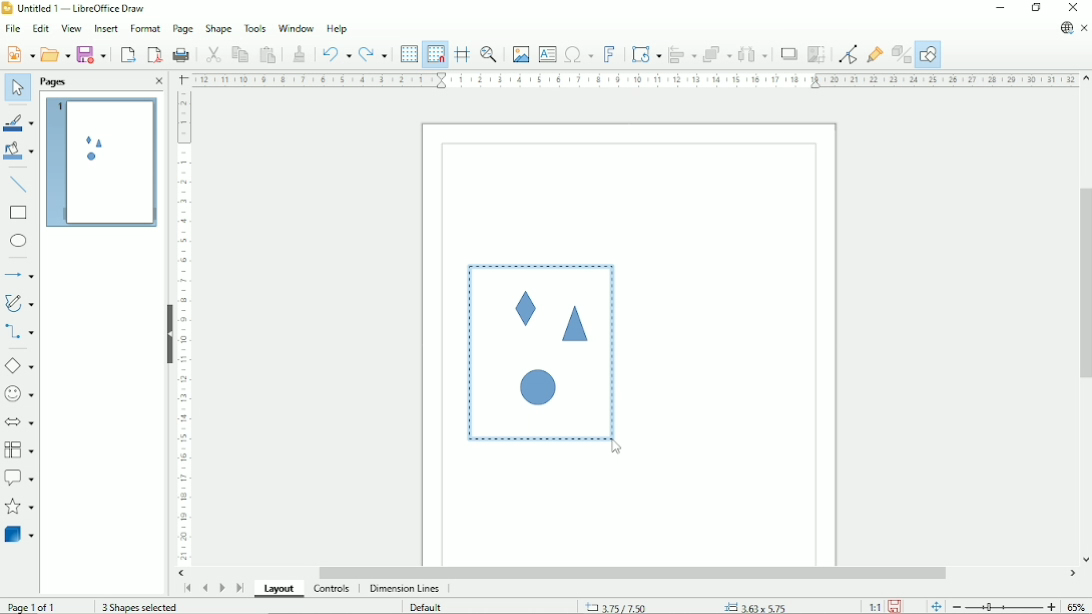 The image size is (1092, 614). I want to click on Tools, so click(255, 28).